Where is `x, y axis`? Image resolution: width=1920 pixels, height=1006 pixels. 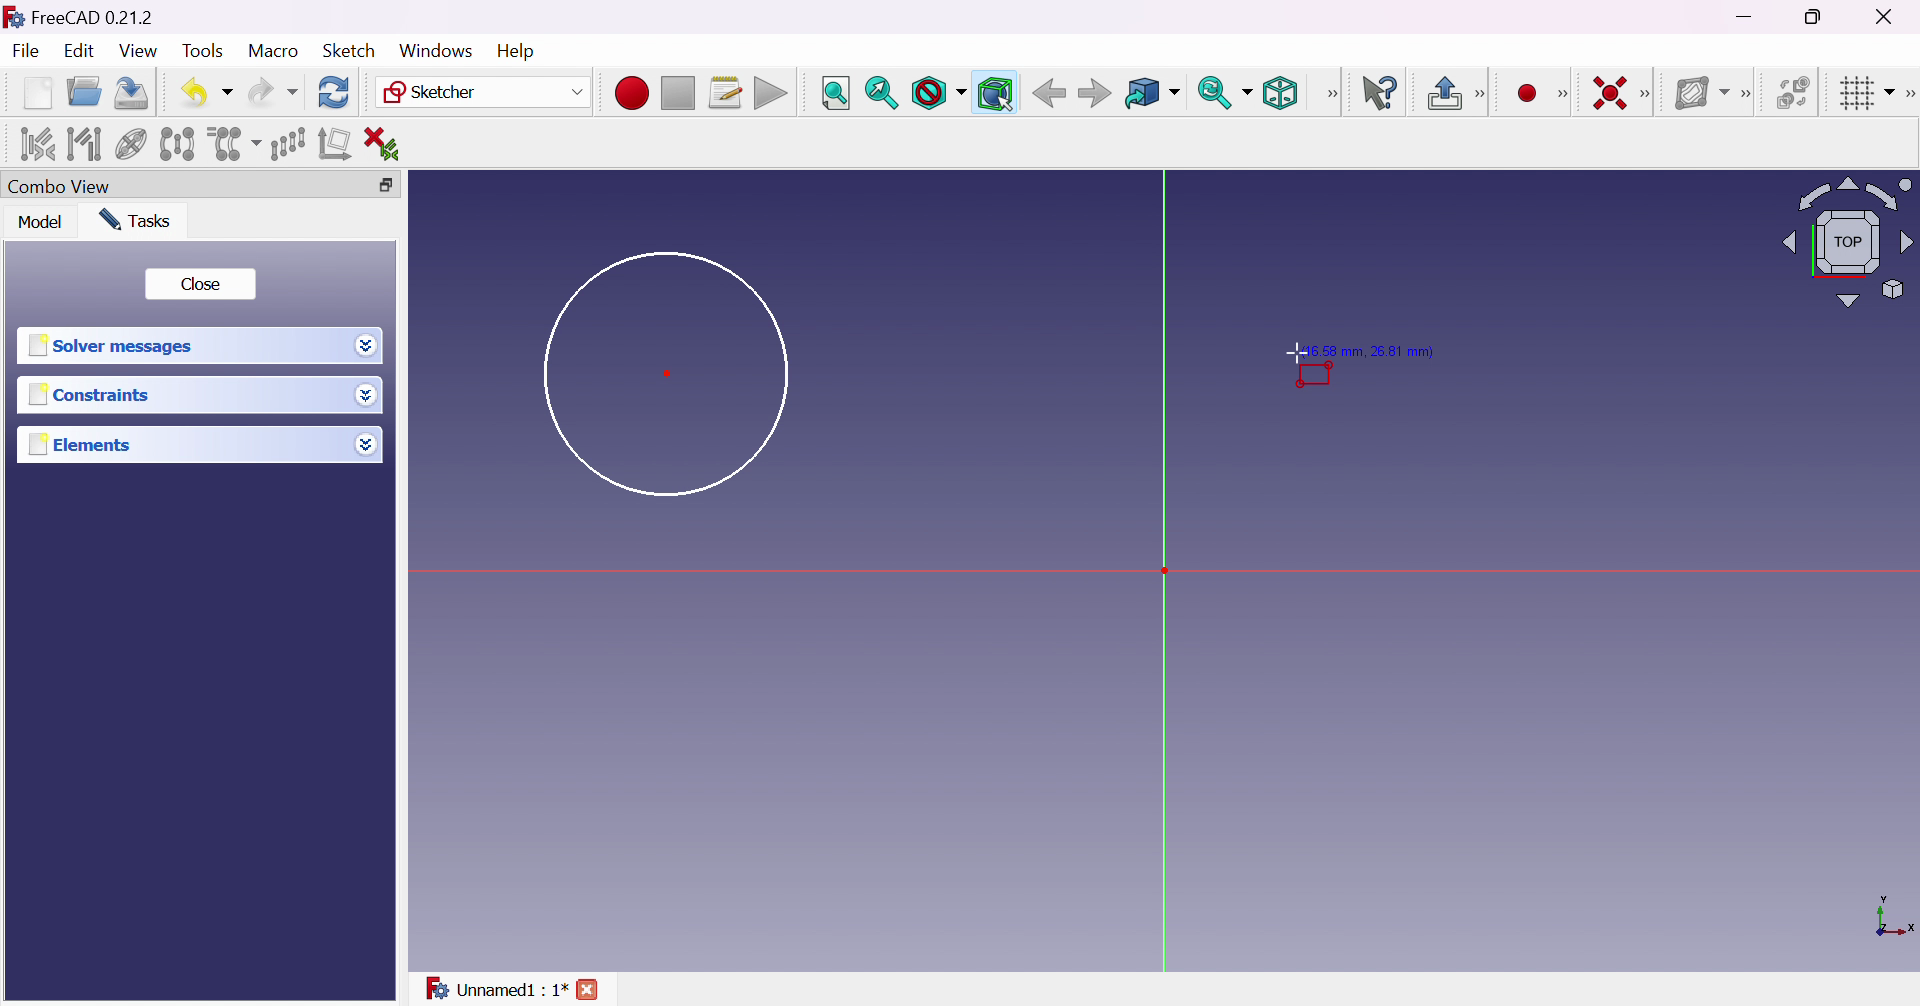 x, y axis is located at coordinates (1892, 918).